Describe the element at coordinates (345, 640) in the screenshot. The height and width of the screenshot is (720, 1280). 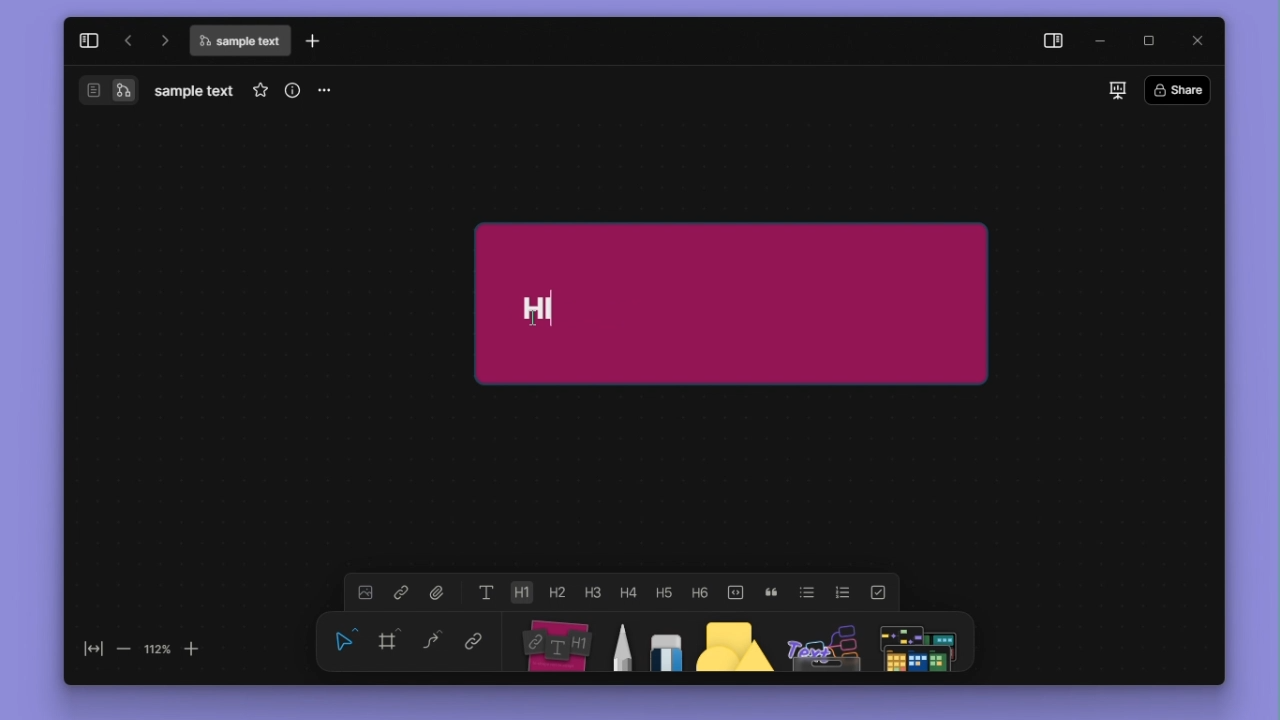
I see `select` at that location.